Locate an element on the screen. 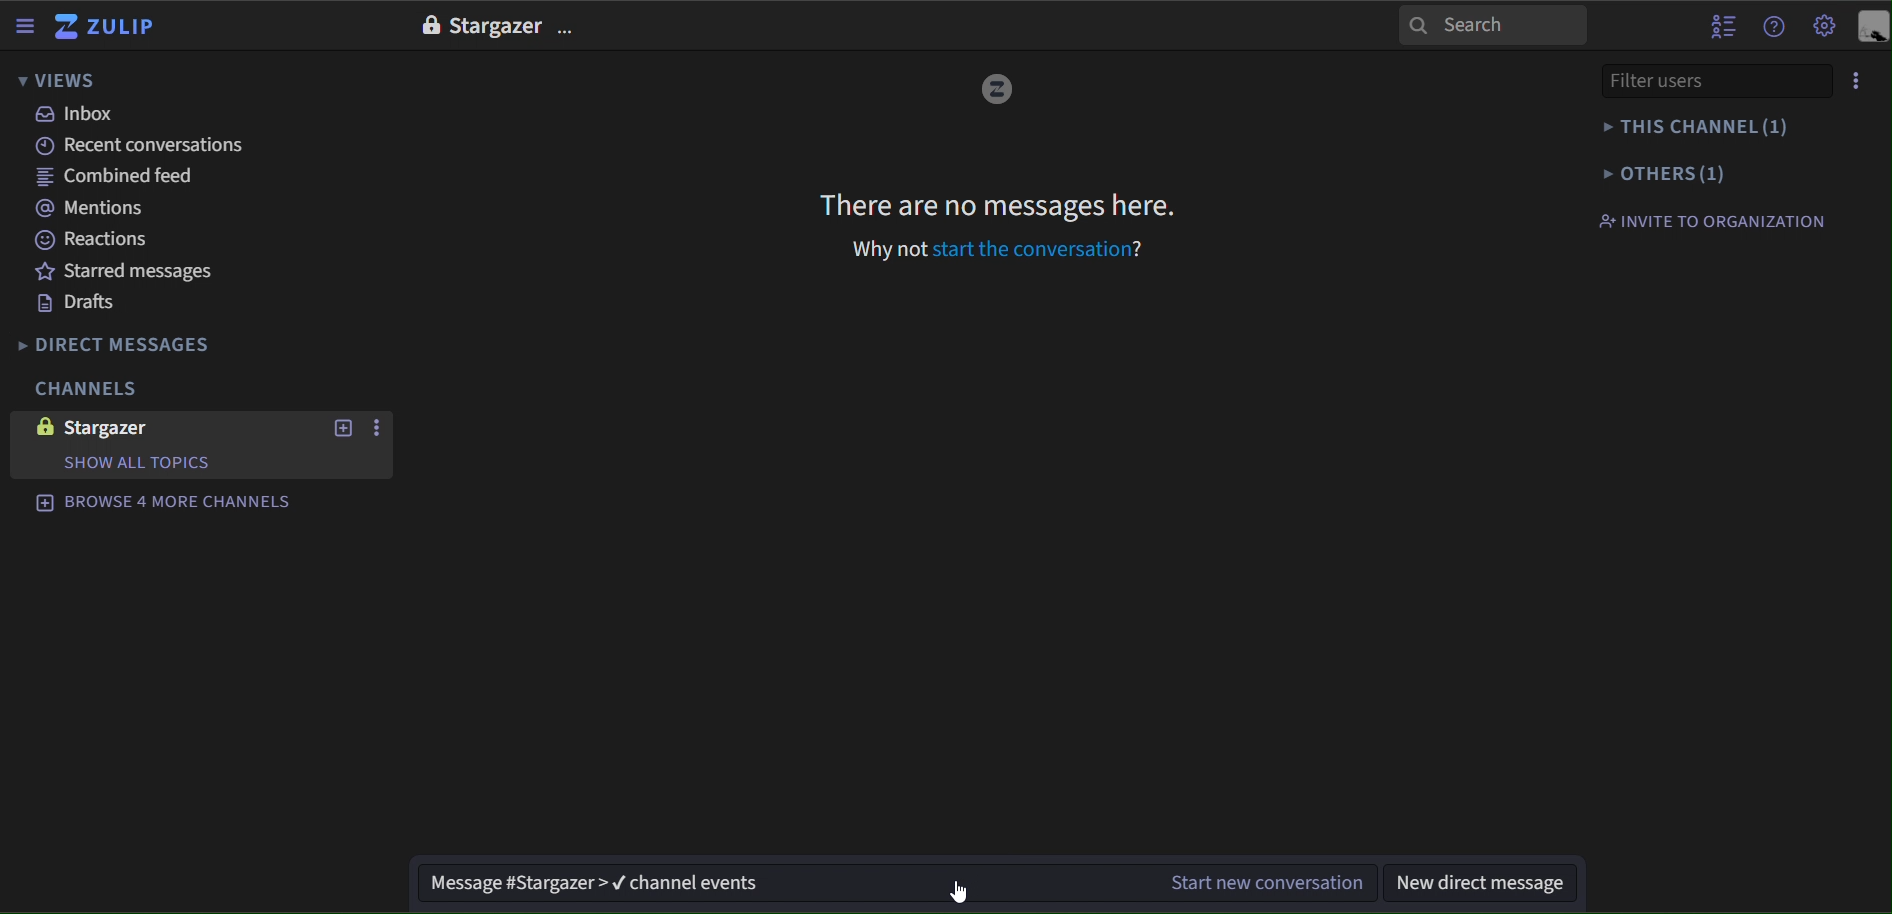 This screenshot has height=914, width=1892. stargazer is located at coordinates (127, 428).